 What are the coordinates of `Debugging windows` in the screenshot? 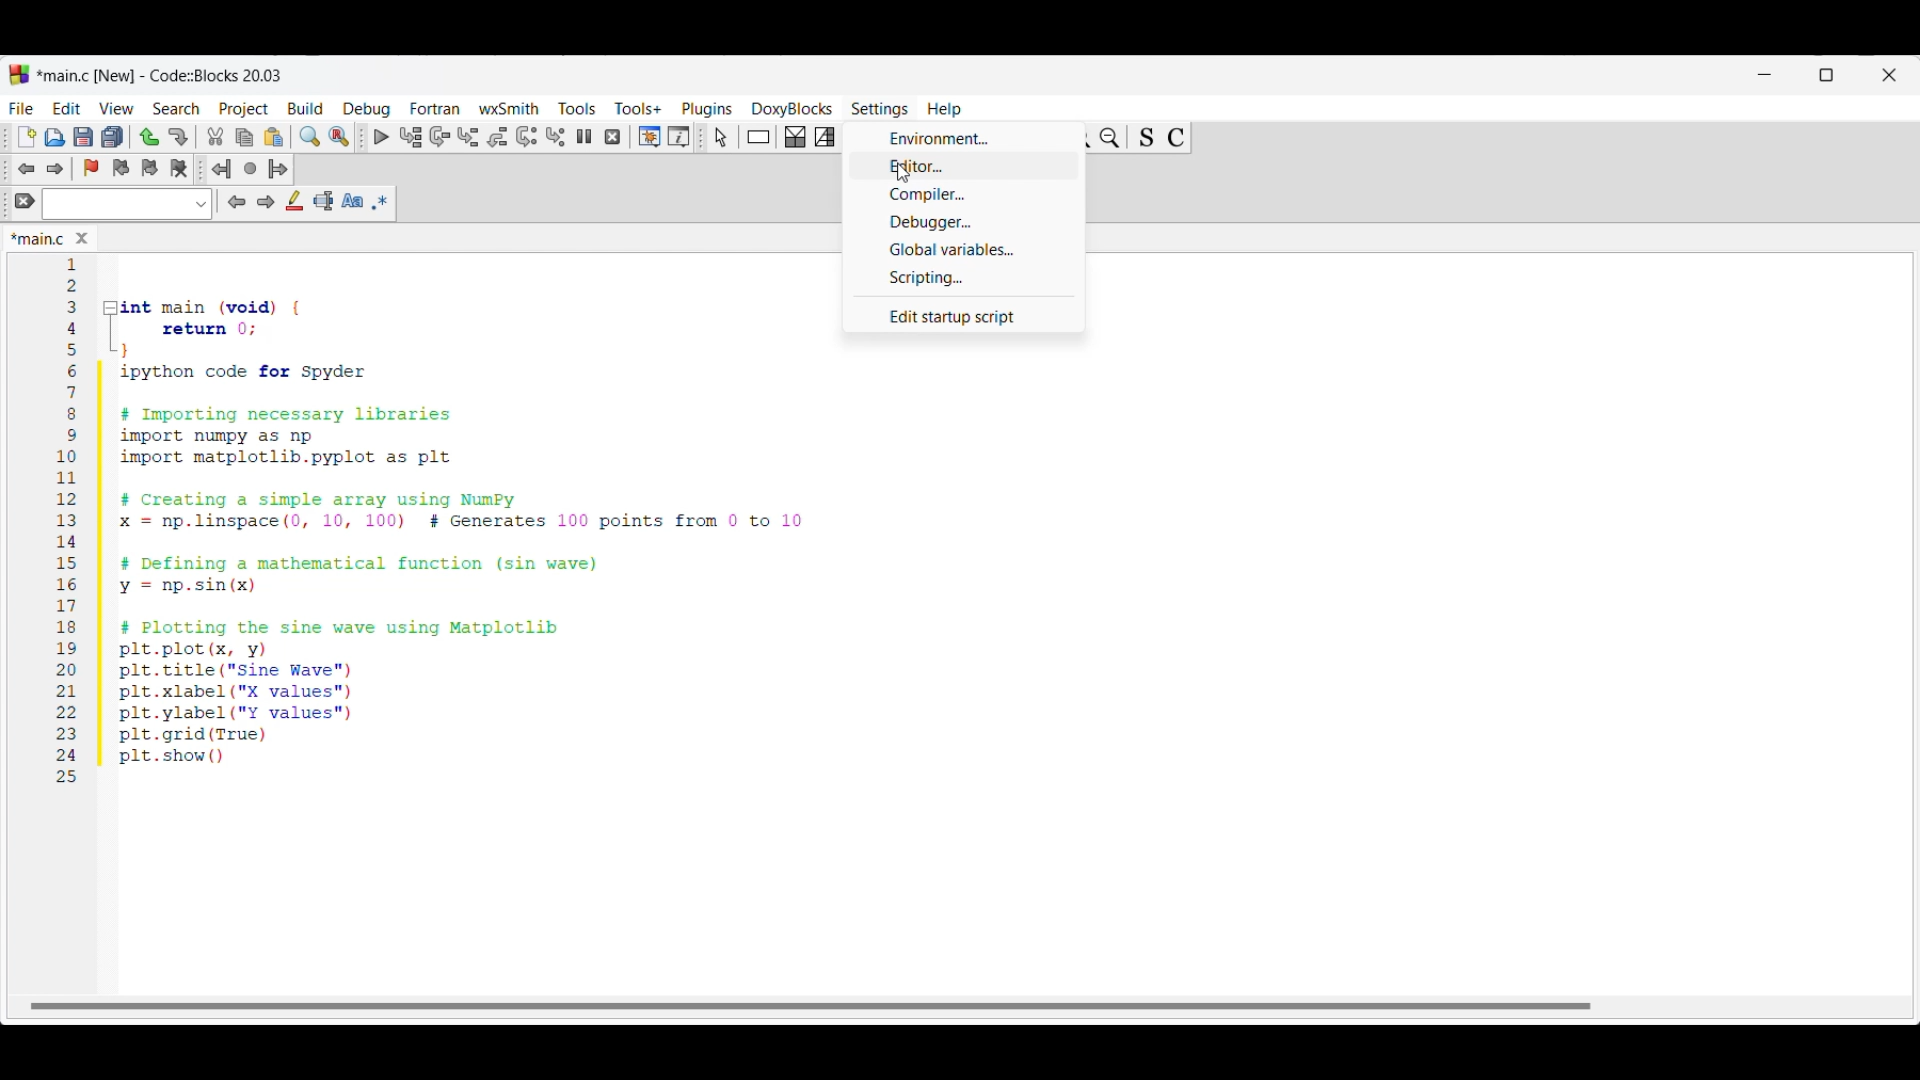 It's located at (650, 137).